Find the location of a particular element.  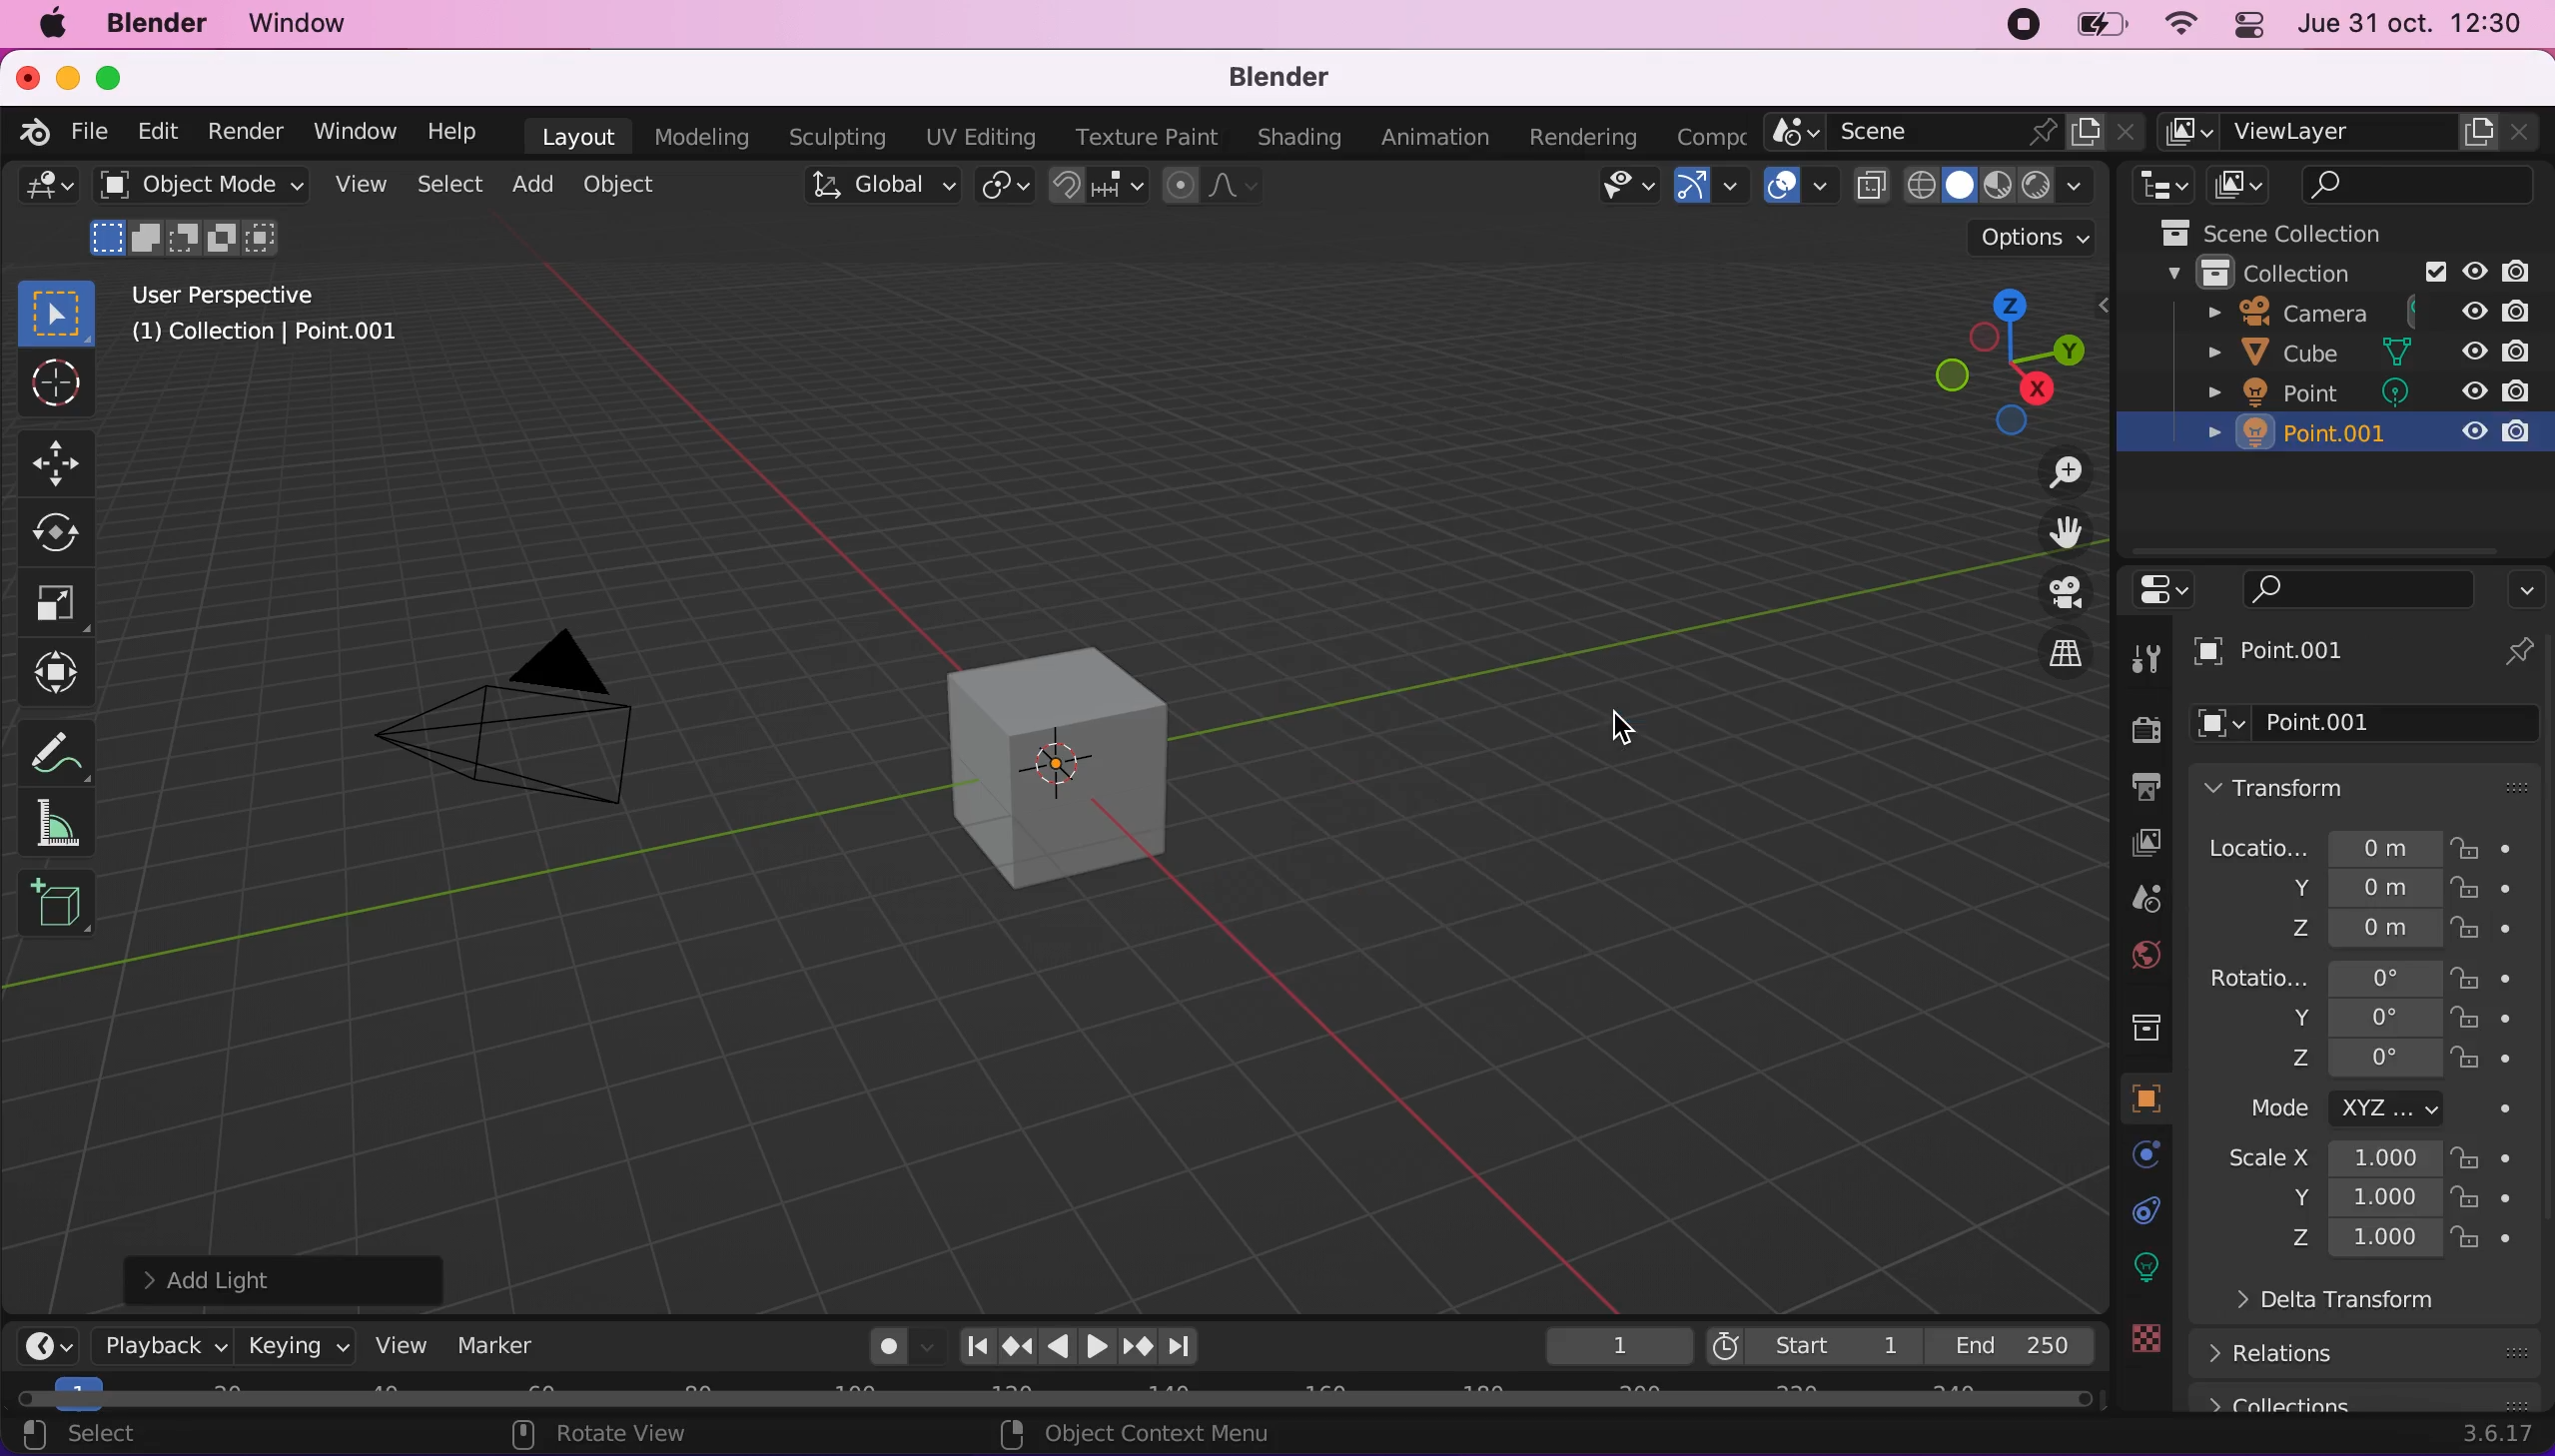

collection is located at coordinates (2143, 1022).